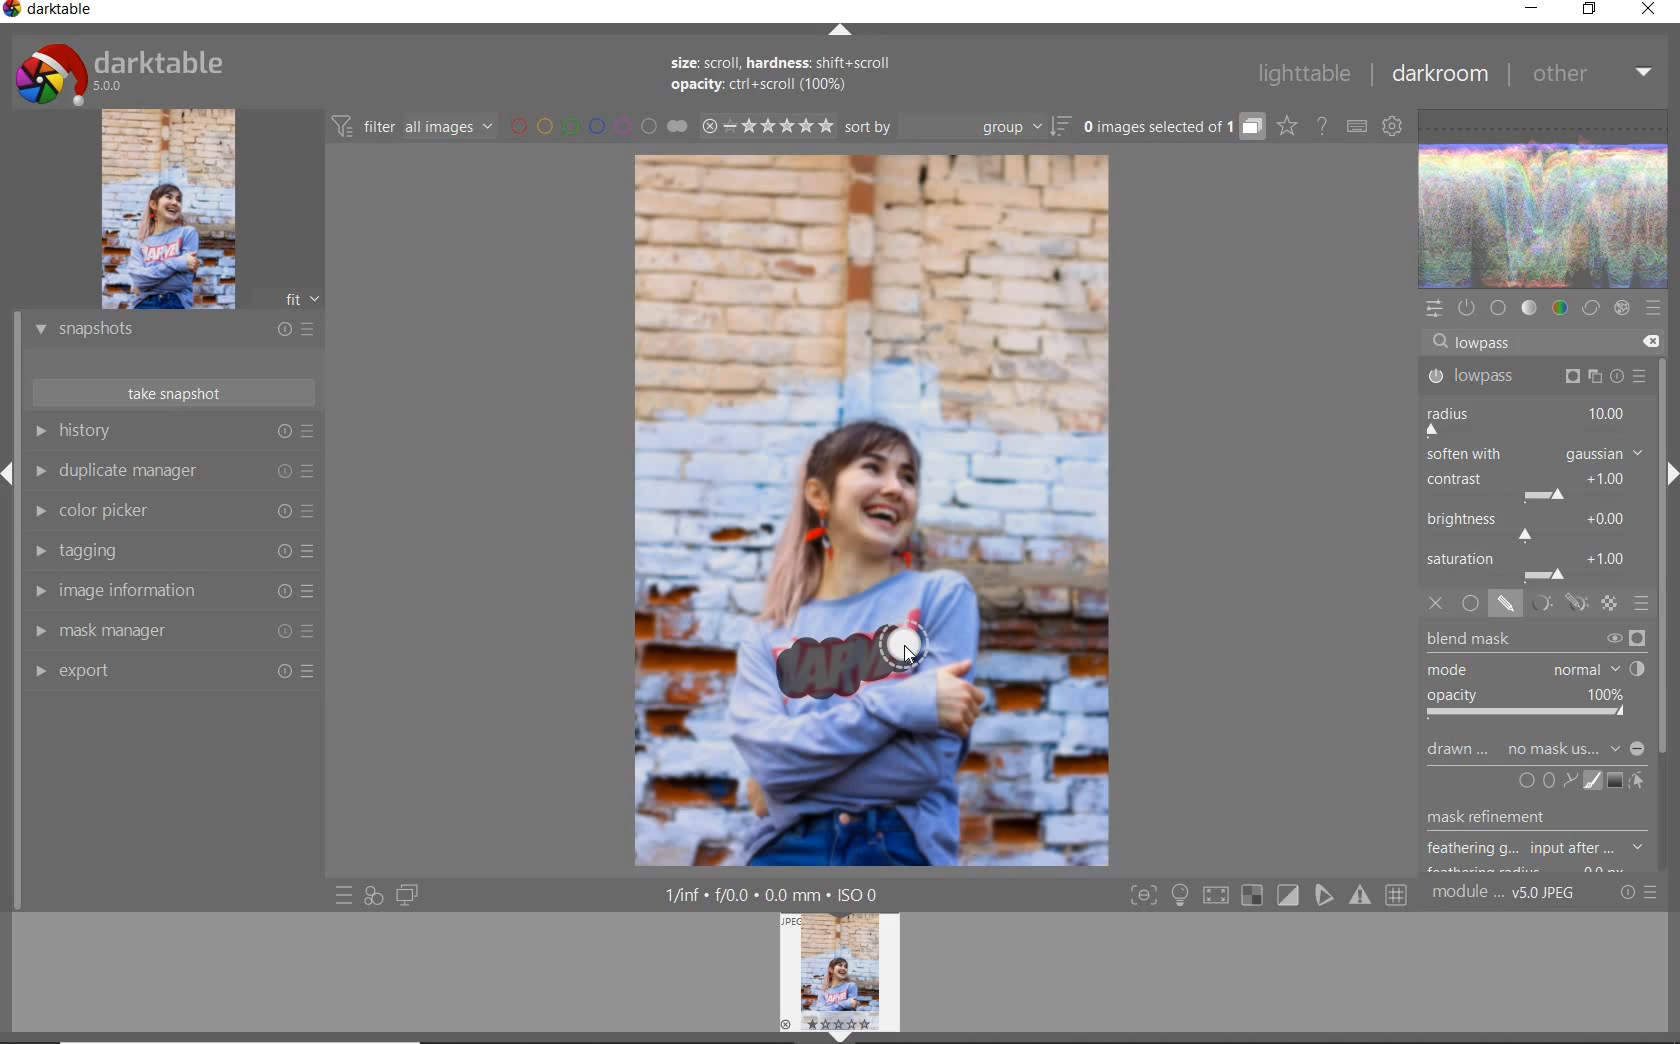 This screenshot has height=1044, width=1680. What do you see at coordinates (1523, 820) in the screenshot?
I see `musk refinement` at bounding box center [1523, 820].